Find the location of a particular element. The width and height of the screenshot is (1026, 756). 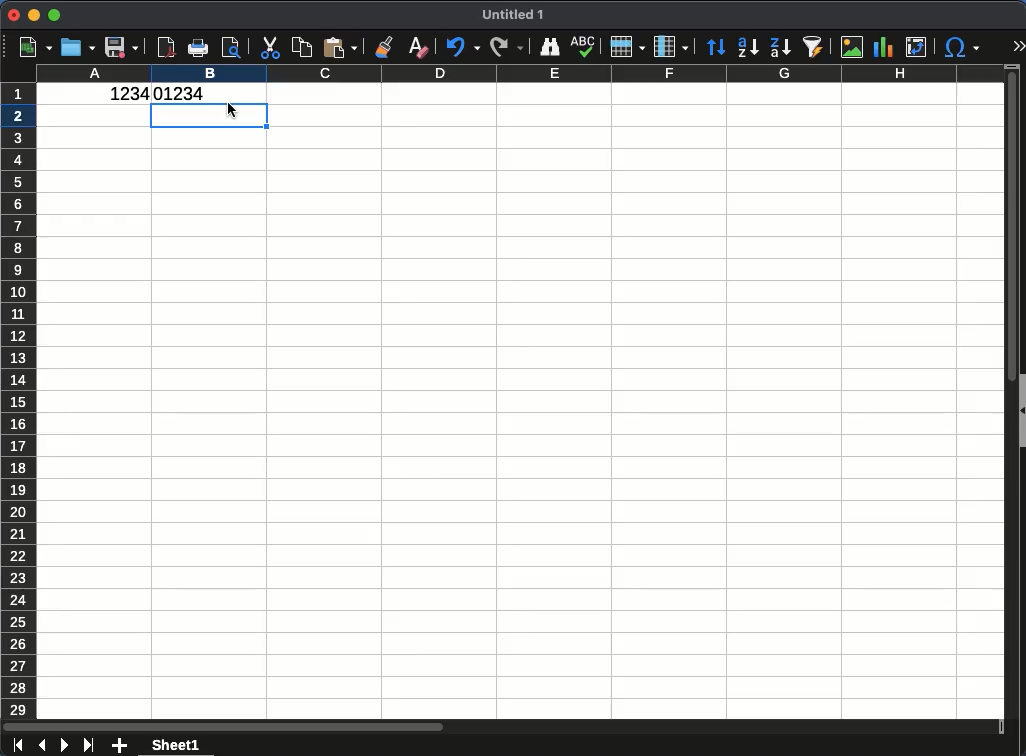

ascending is located at coordinates (747, 47).